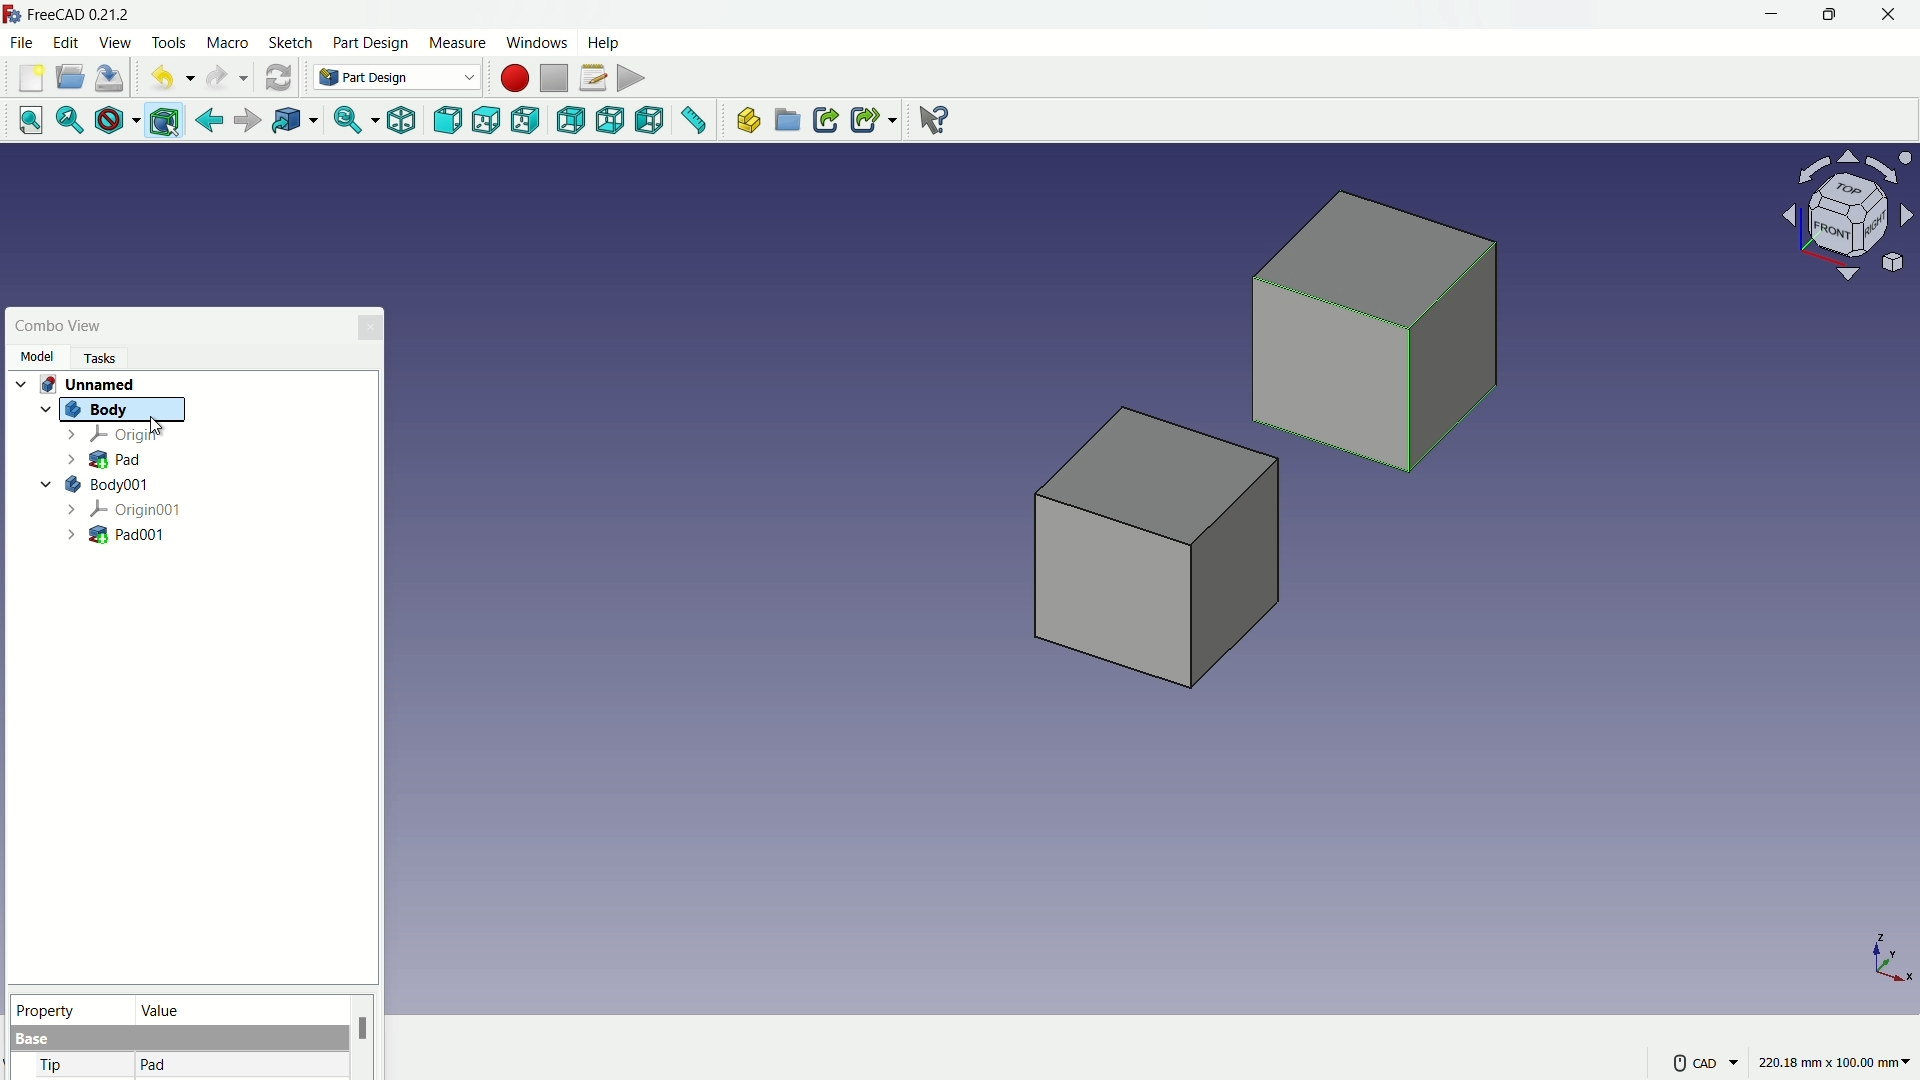 This screenshot has width=1920, height=1080. What do you see at coordinates (789, 122) in the screenshot?
I see `create group` at bounding box center [789, 122].